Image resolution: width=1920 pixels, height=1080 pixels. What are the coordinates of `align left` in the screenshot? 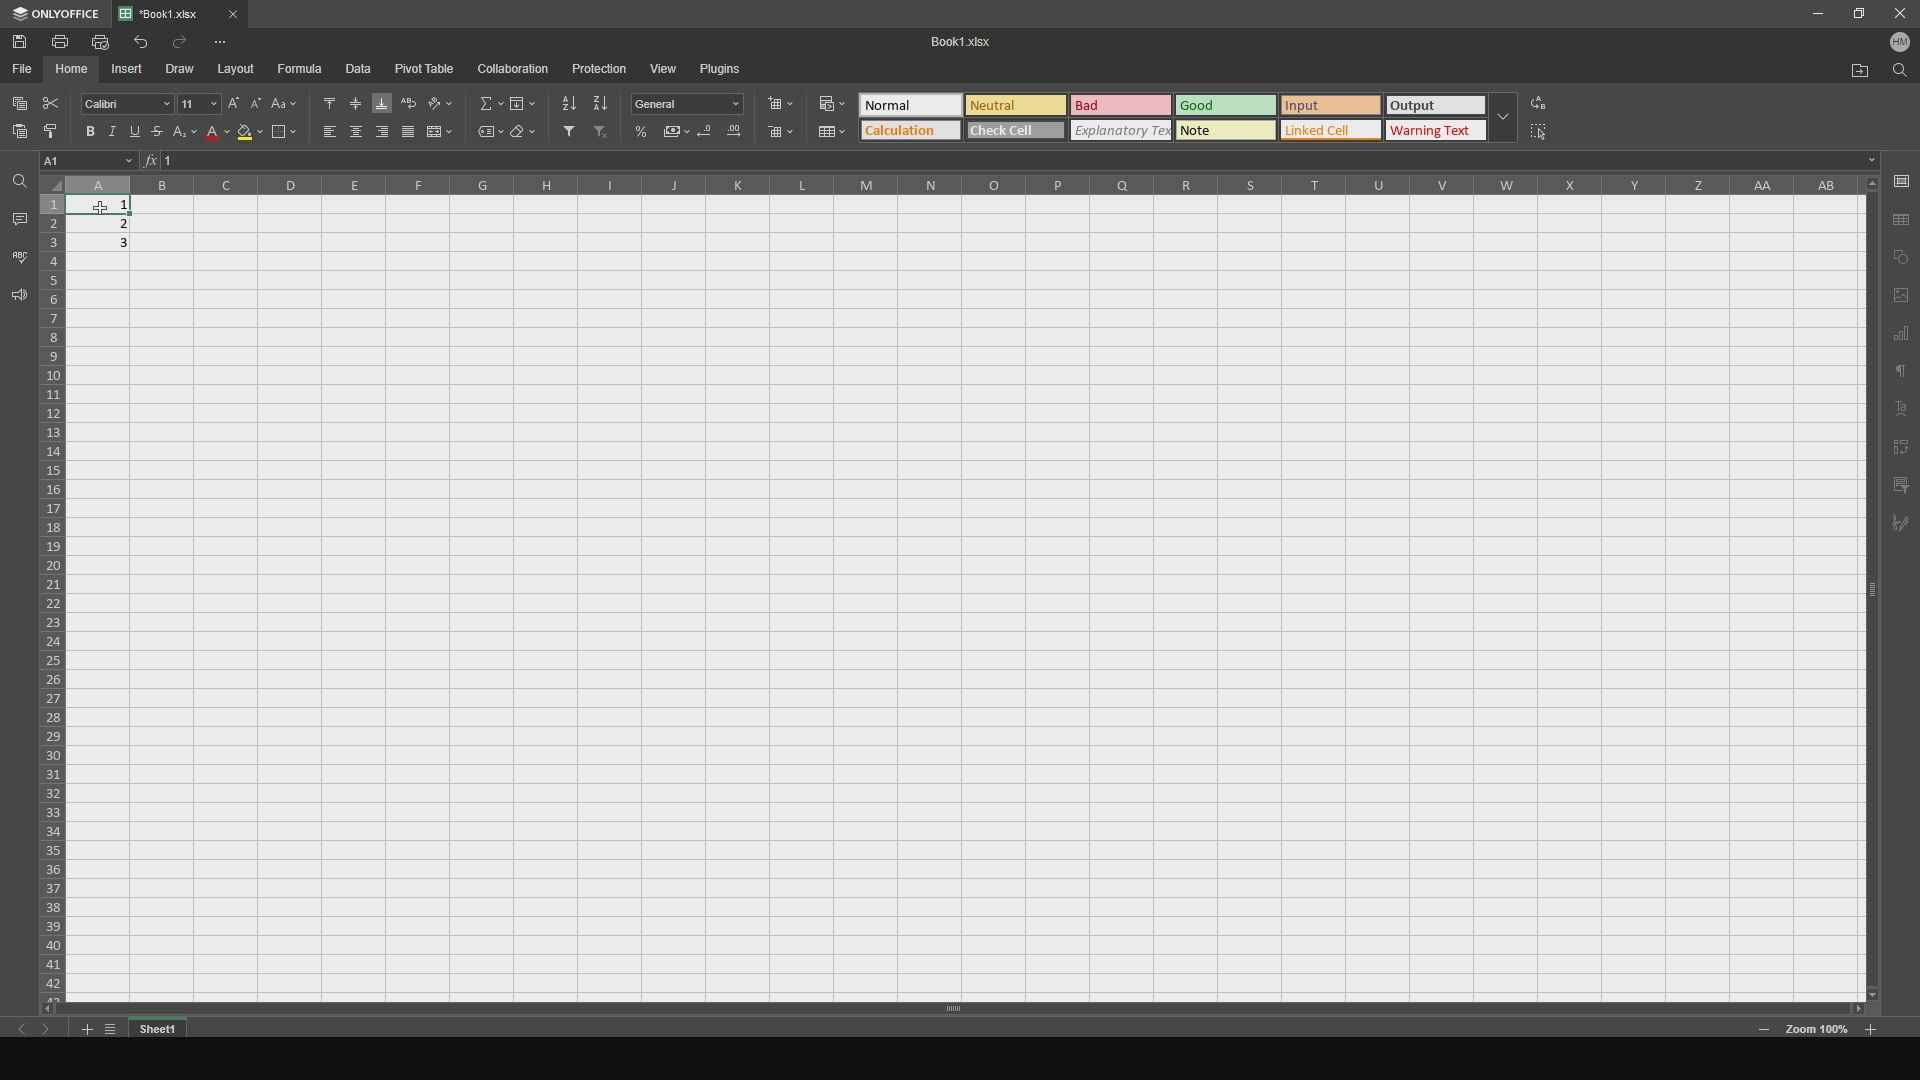 It's located at (322, 135).